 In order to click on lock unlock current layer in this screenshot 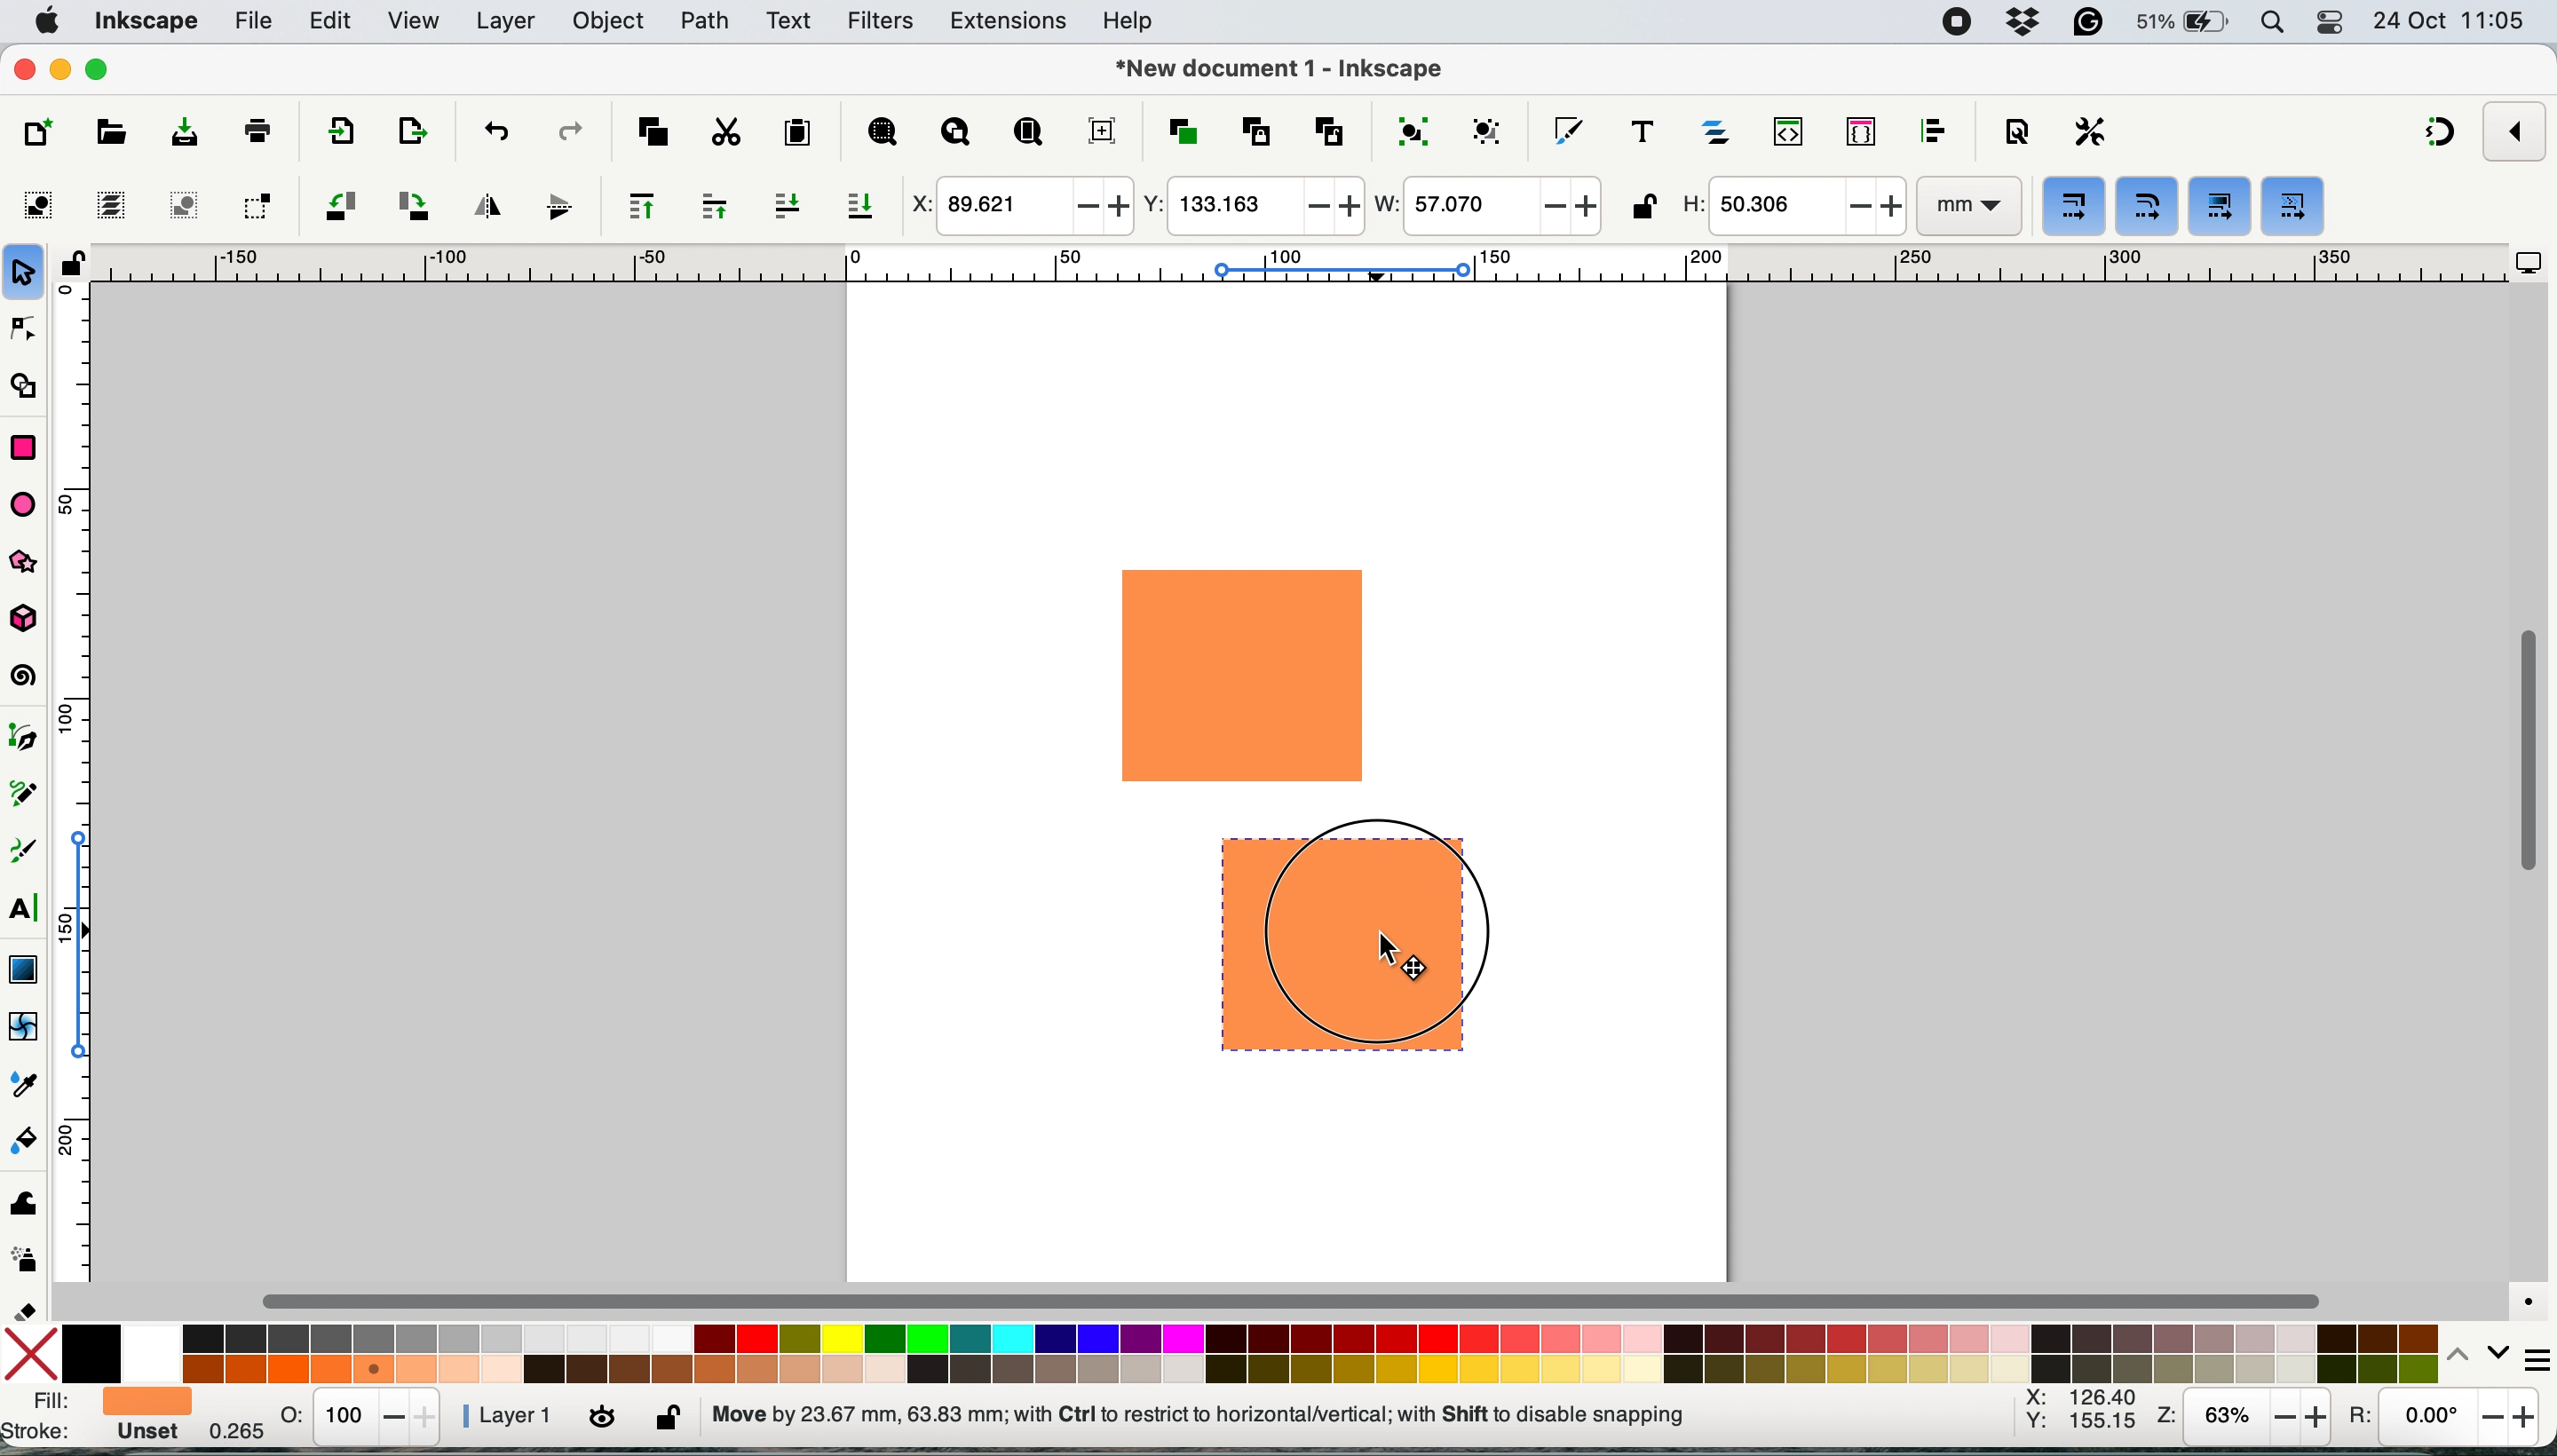, I will do `click(672, 1423)`.